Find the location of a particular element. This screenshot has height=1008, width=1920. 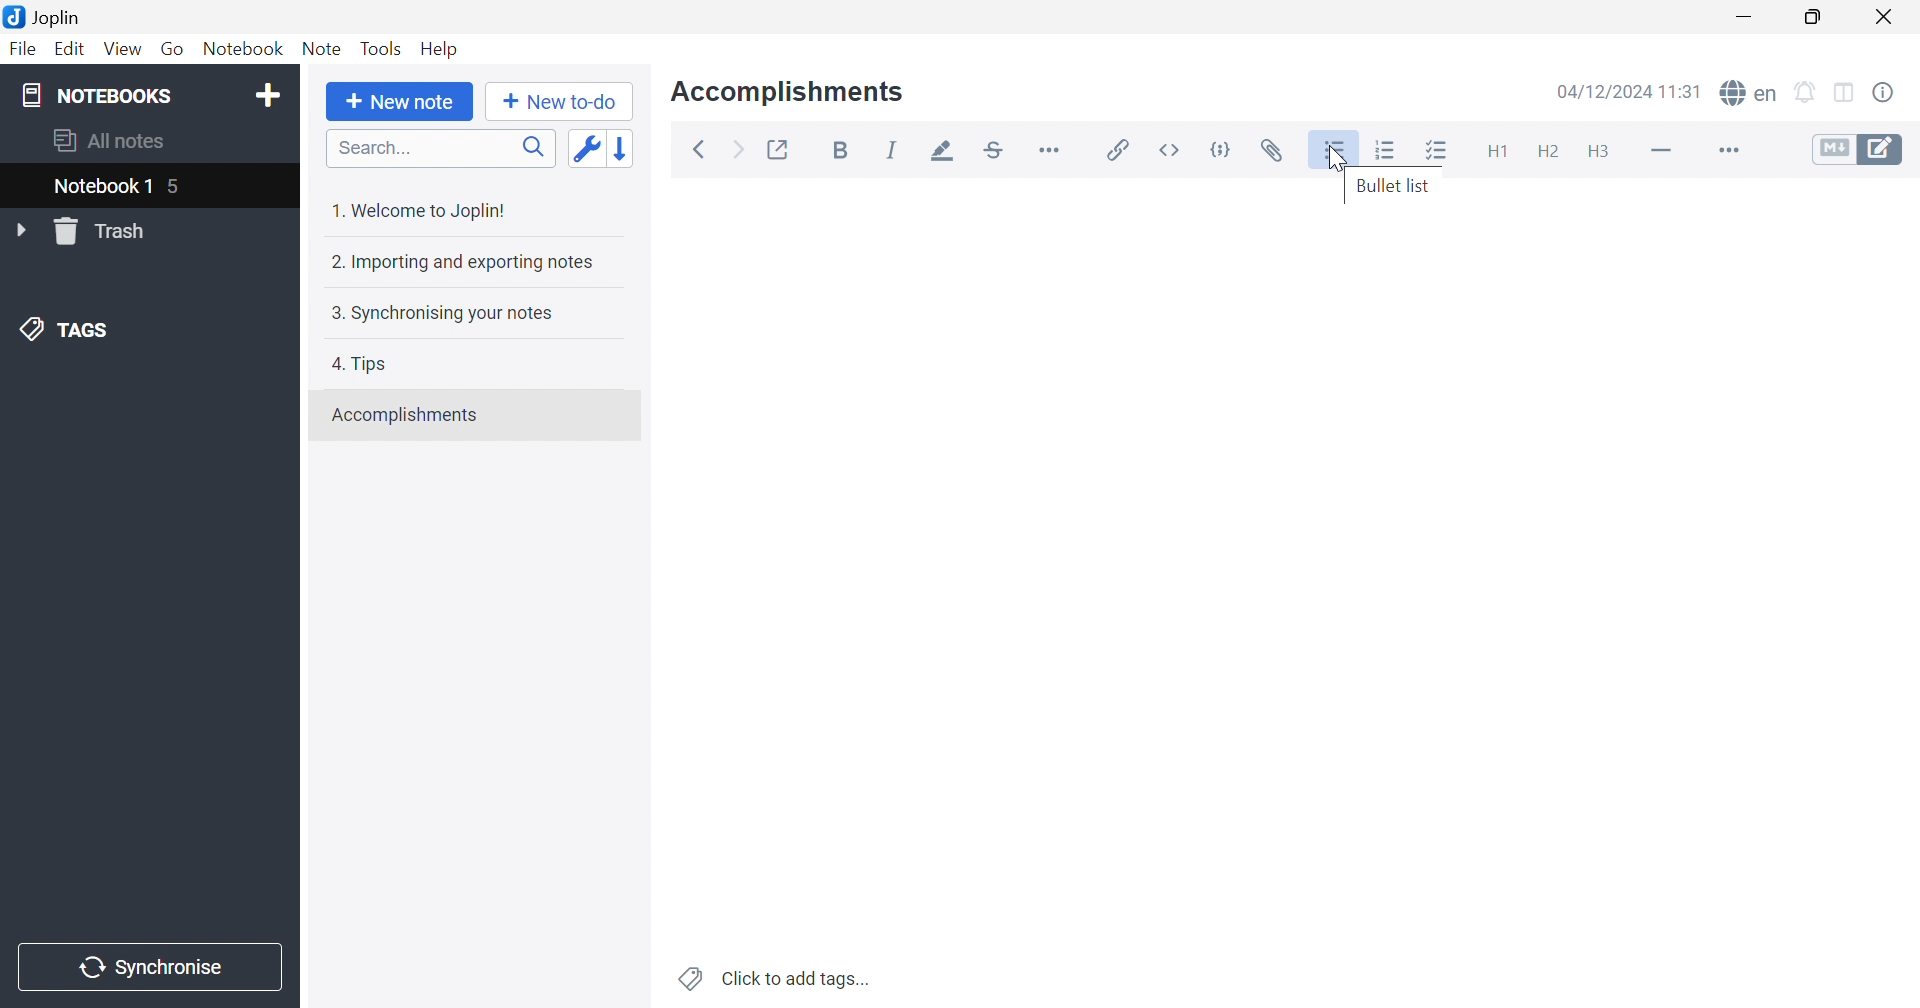

Restore Down is located at coordinates (1814, 18).